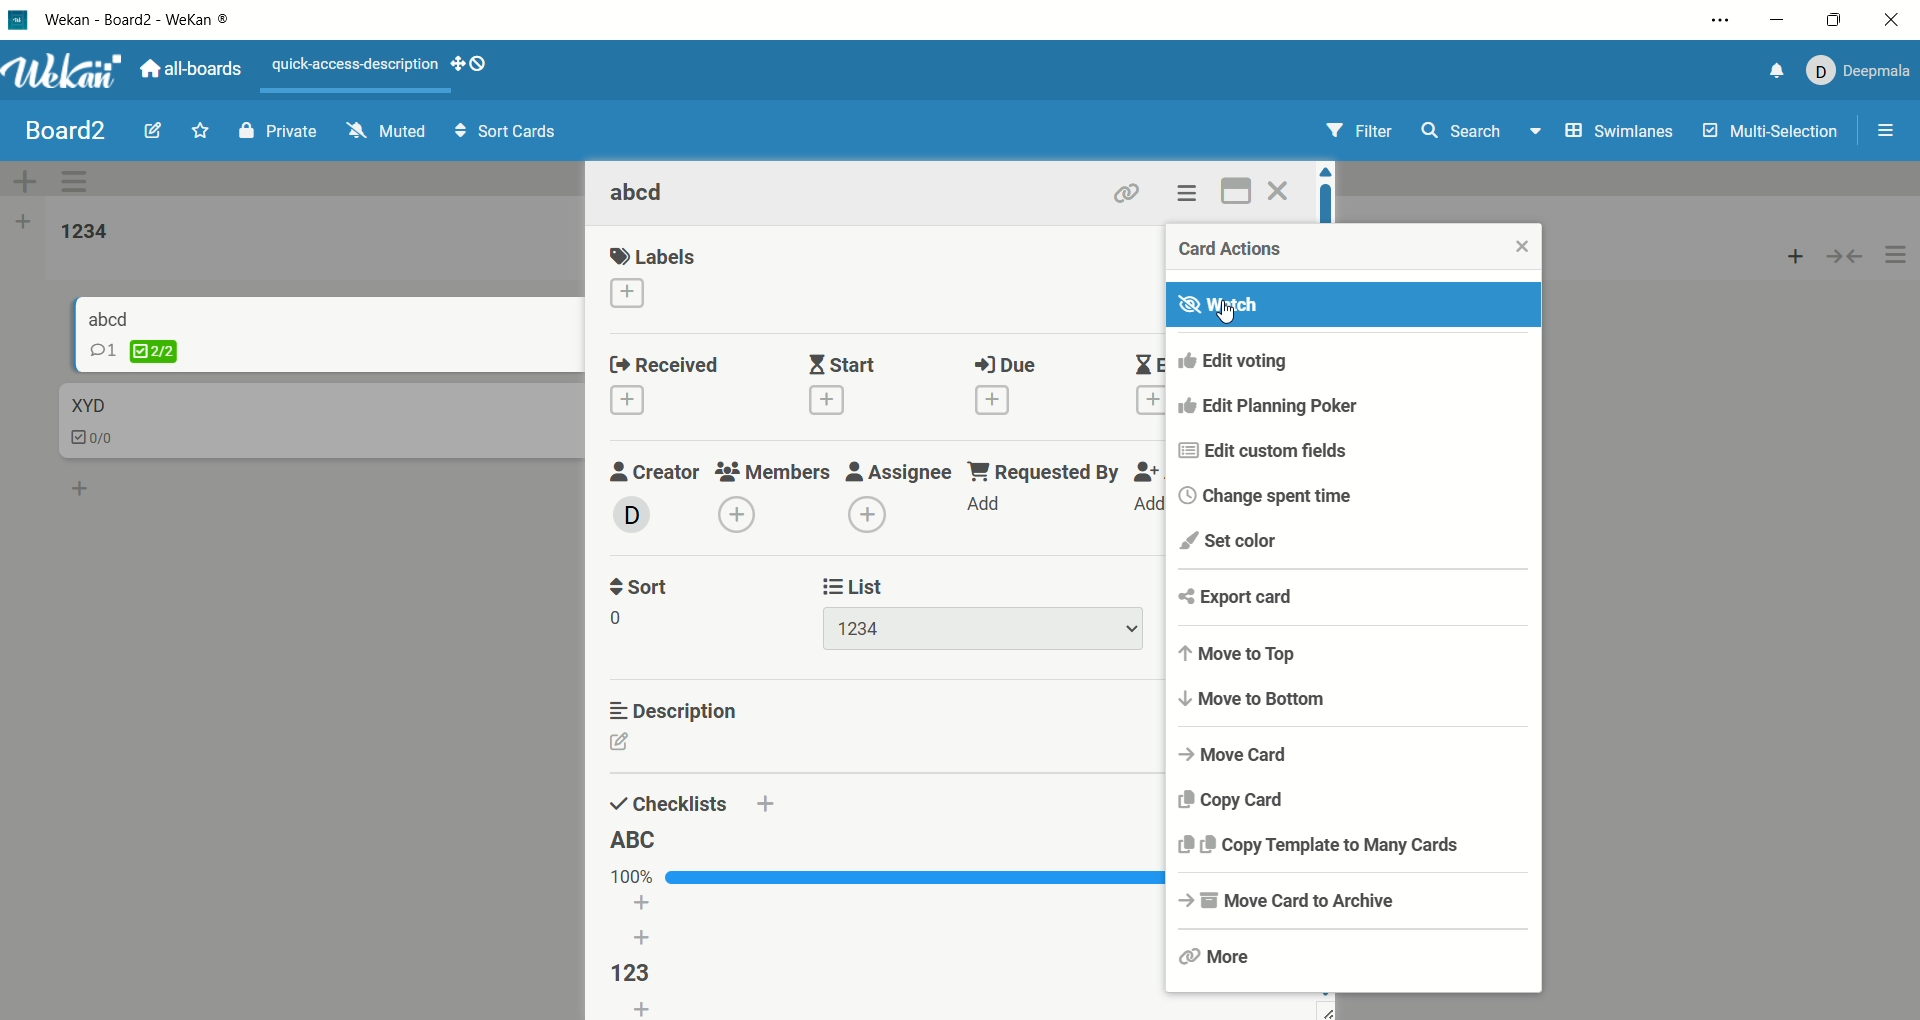 Image resolution: width=1920 pixels, height=1020 pixels. I want to click on close, so click(1511, 242).